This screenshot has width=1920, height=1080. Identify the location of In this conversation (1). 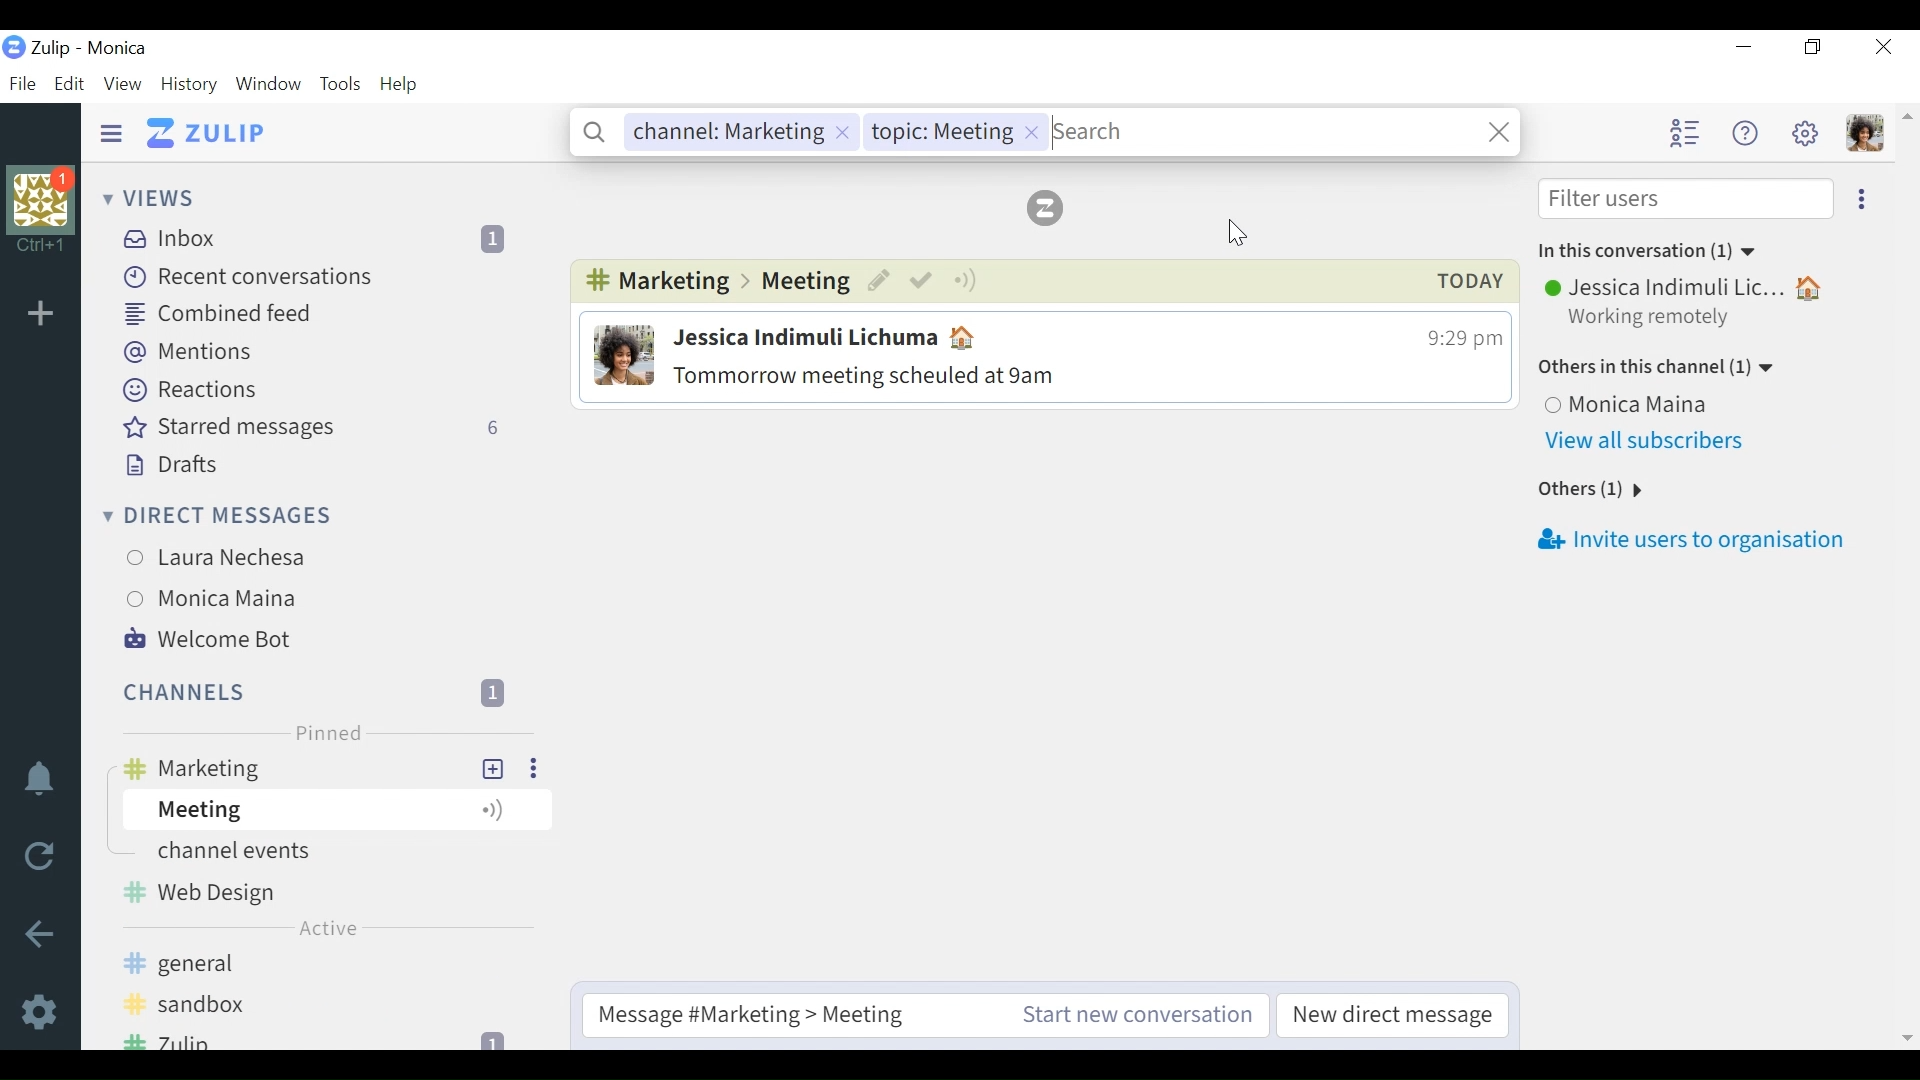
(1647, 252).